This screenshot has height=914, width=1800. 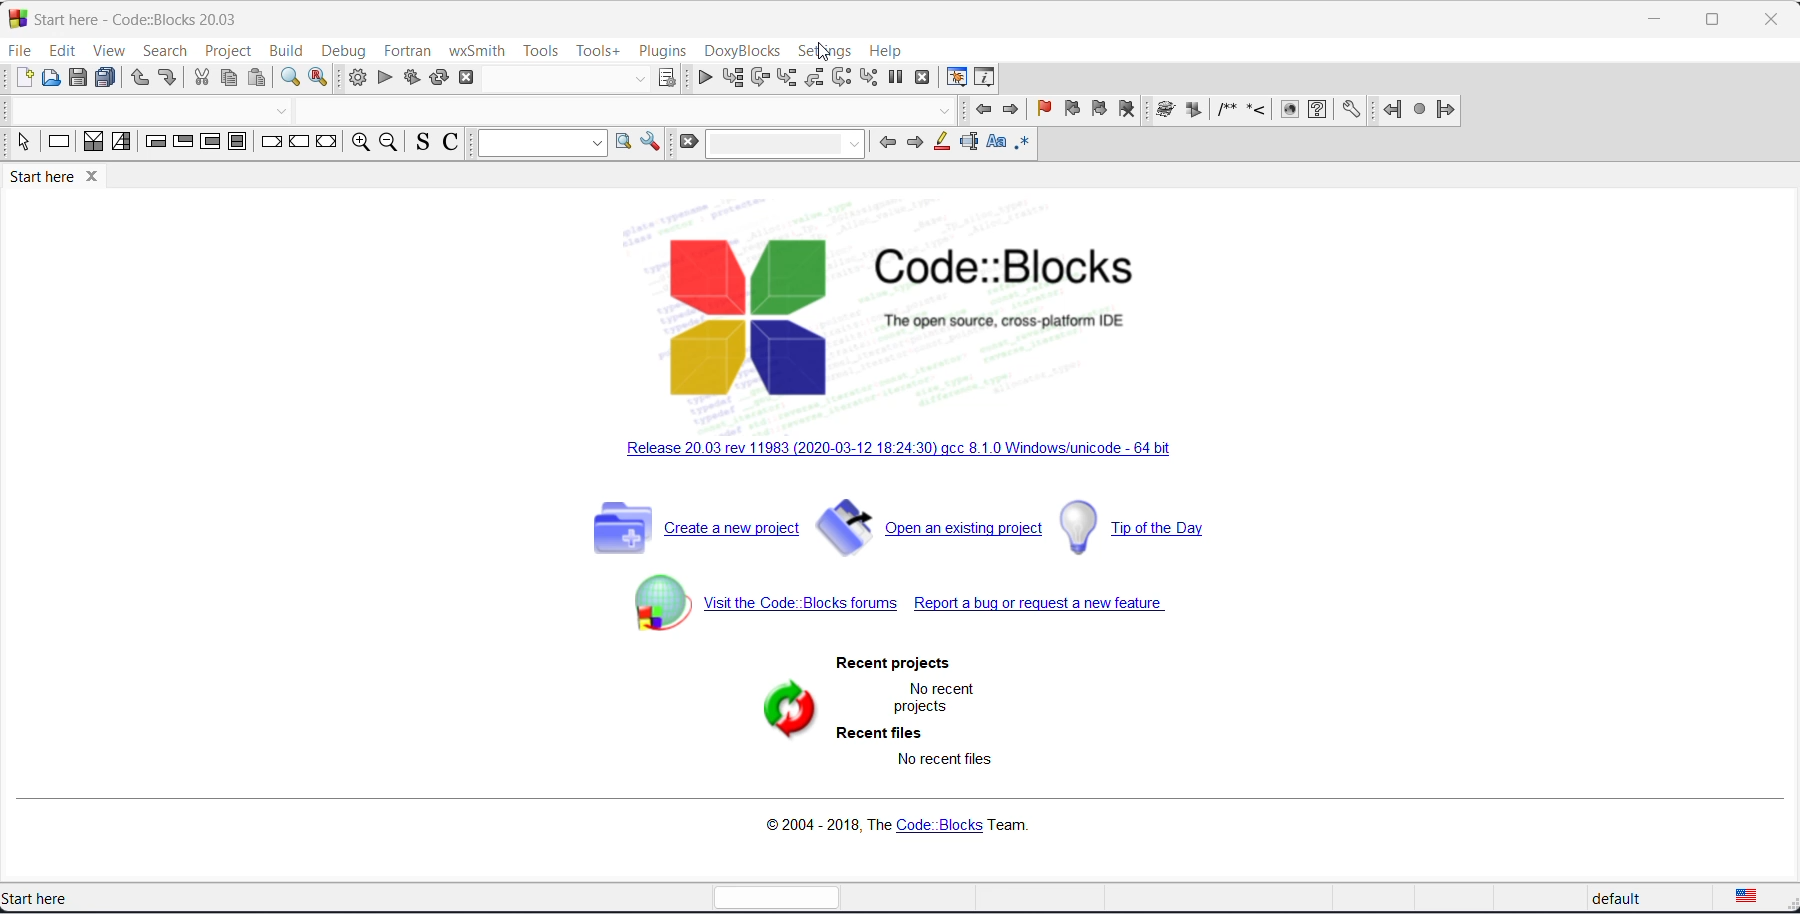 I want to click on match case, so click(x=996, y=142).